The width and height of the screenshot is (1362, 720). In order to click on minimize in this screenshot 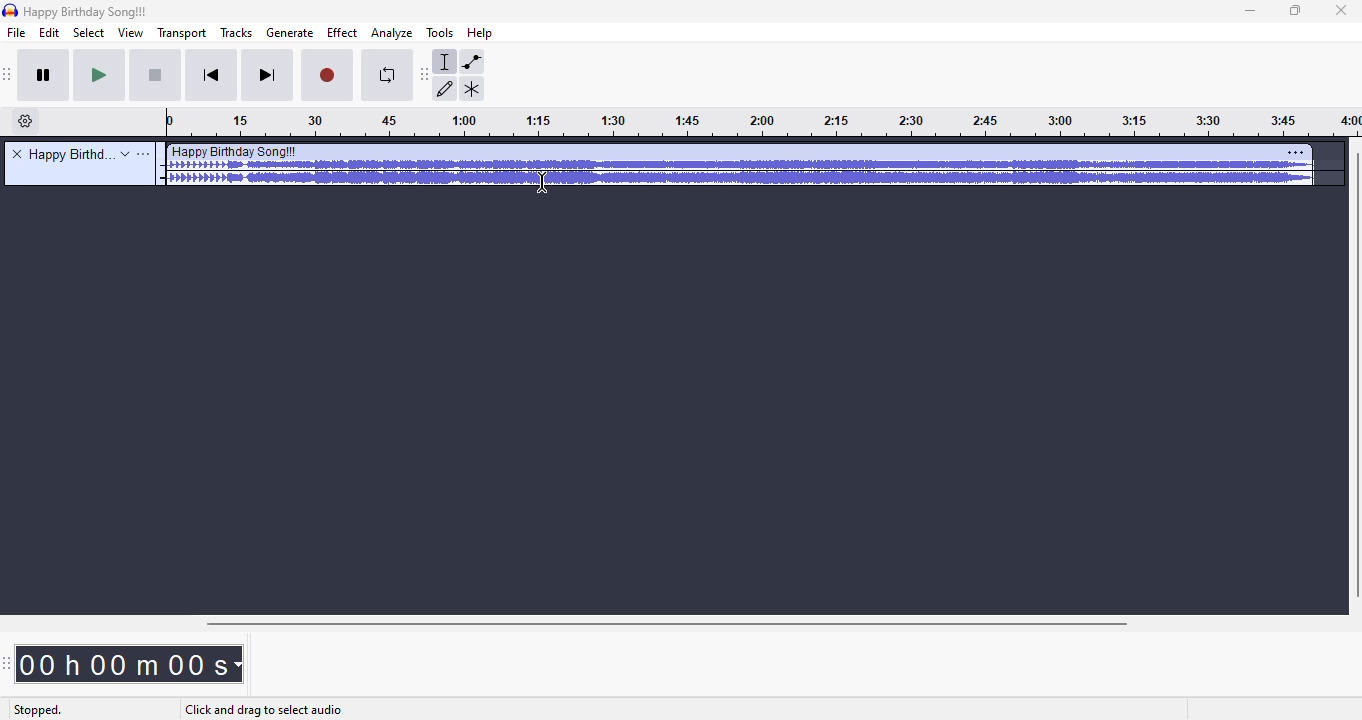, I will do `click(1251, 12)`.